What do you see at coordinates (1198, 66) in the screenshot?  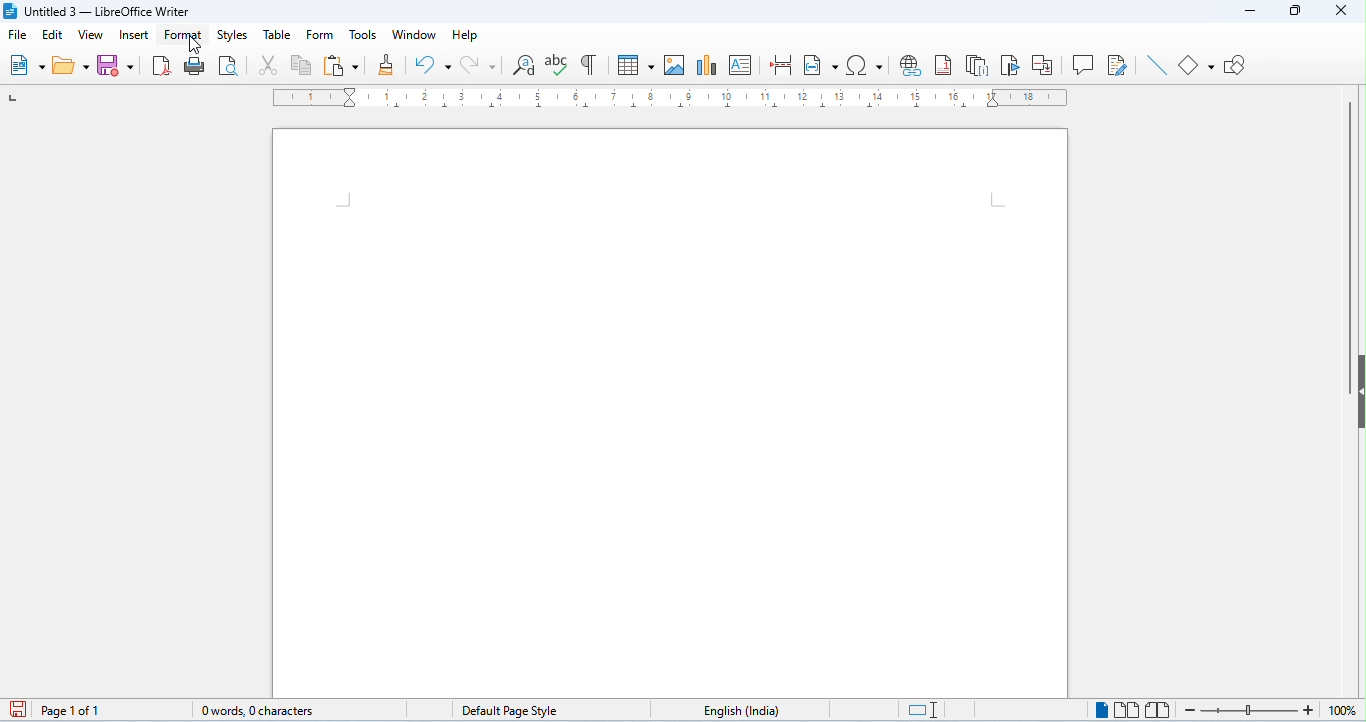 I see `basic shapes` at bounding box center [1198, 66].